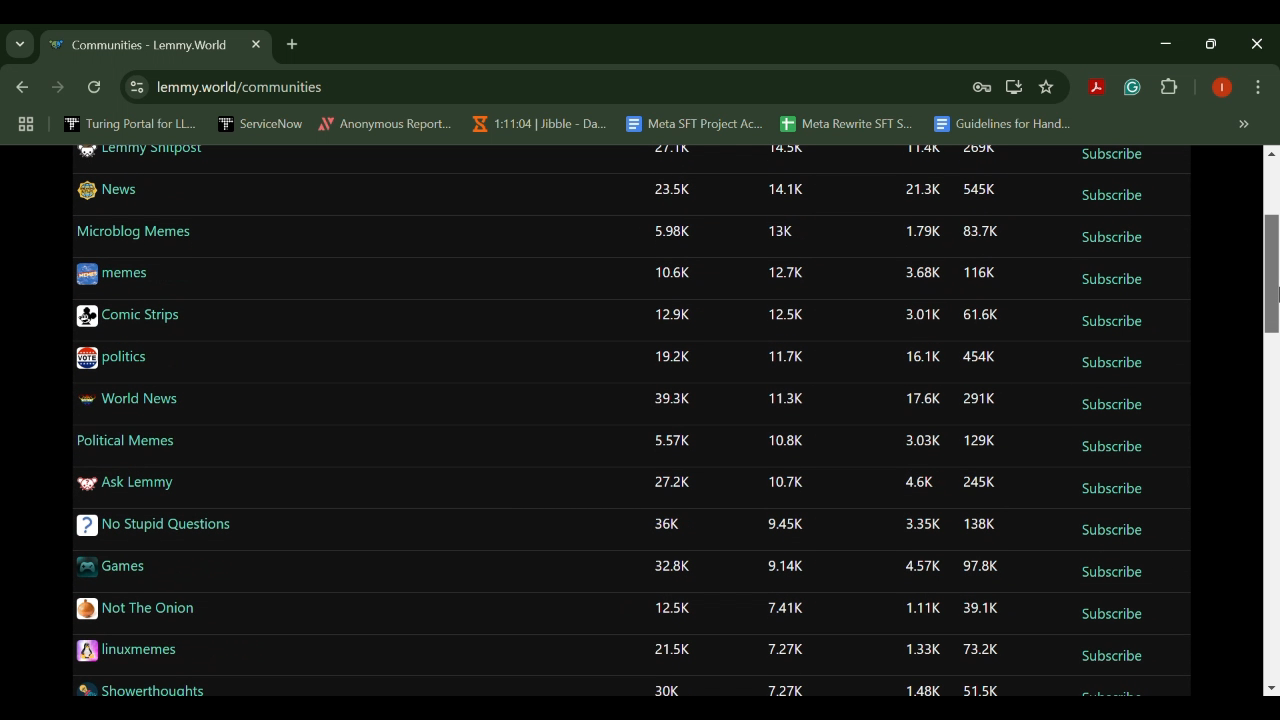  Describe the element at coordinates (135, 232) in the screenshot. I see `Microblog Memes` at that location.